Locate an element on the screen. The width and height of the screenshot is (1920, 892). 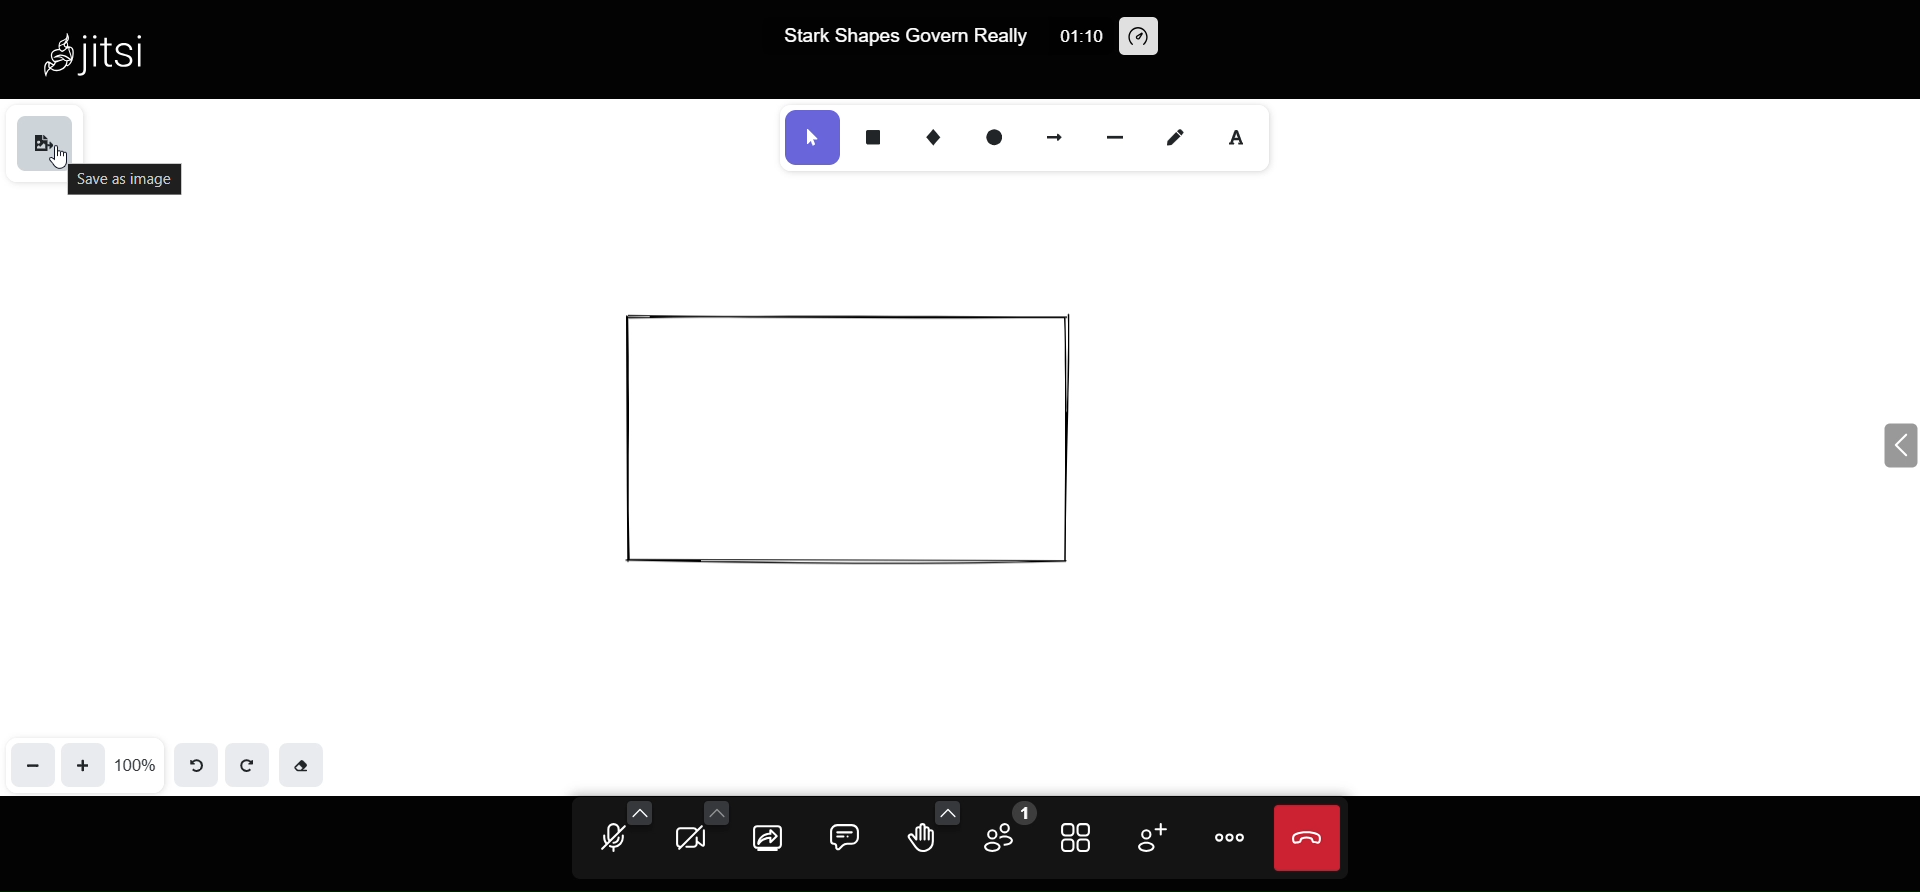
cursor is located at coordinates (65, 154).